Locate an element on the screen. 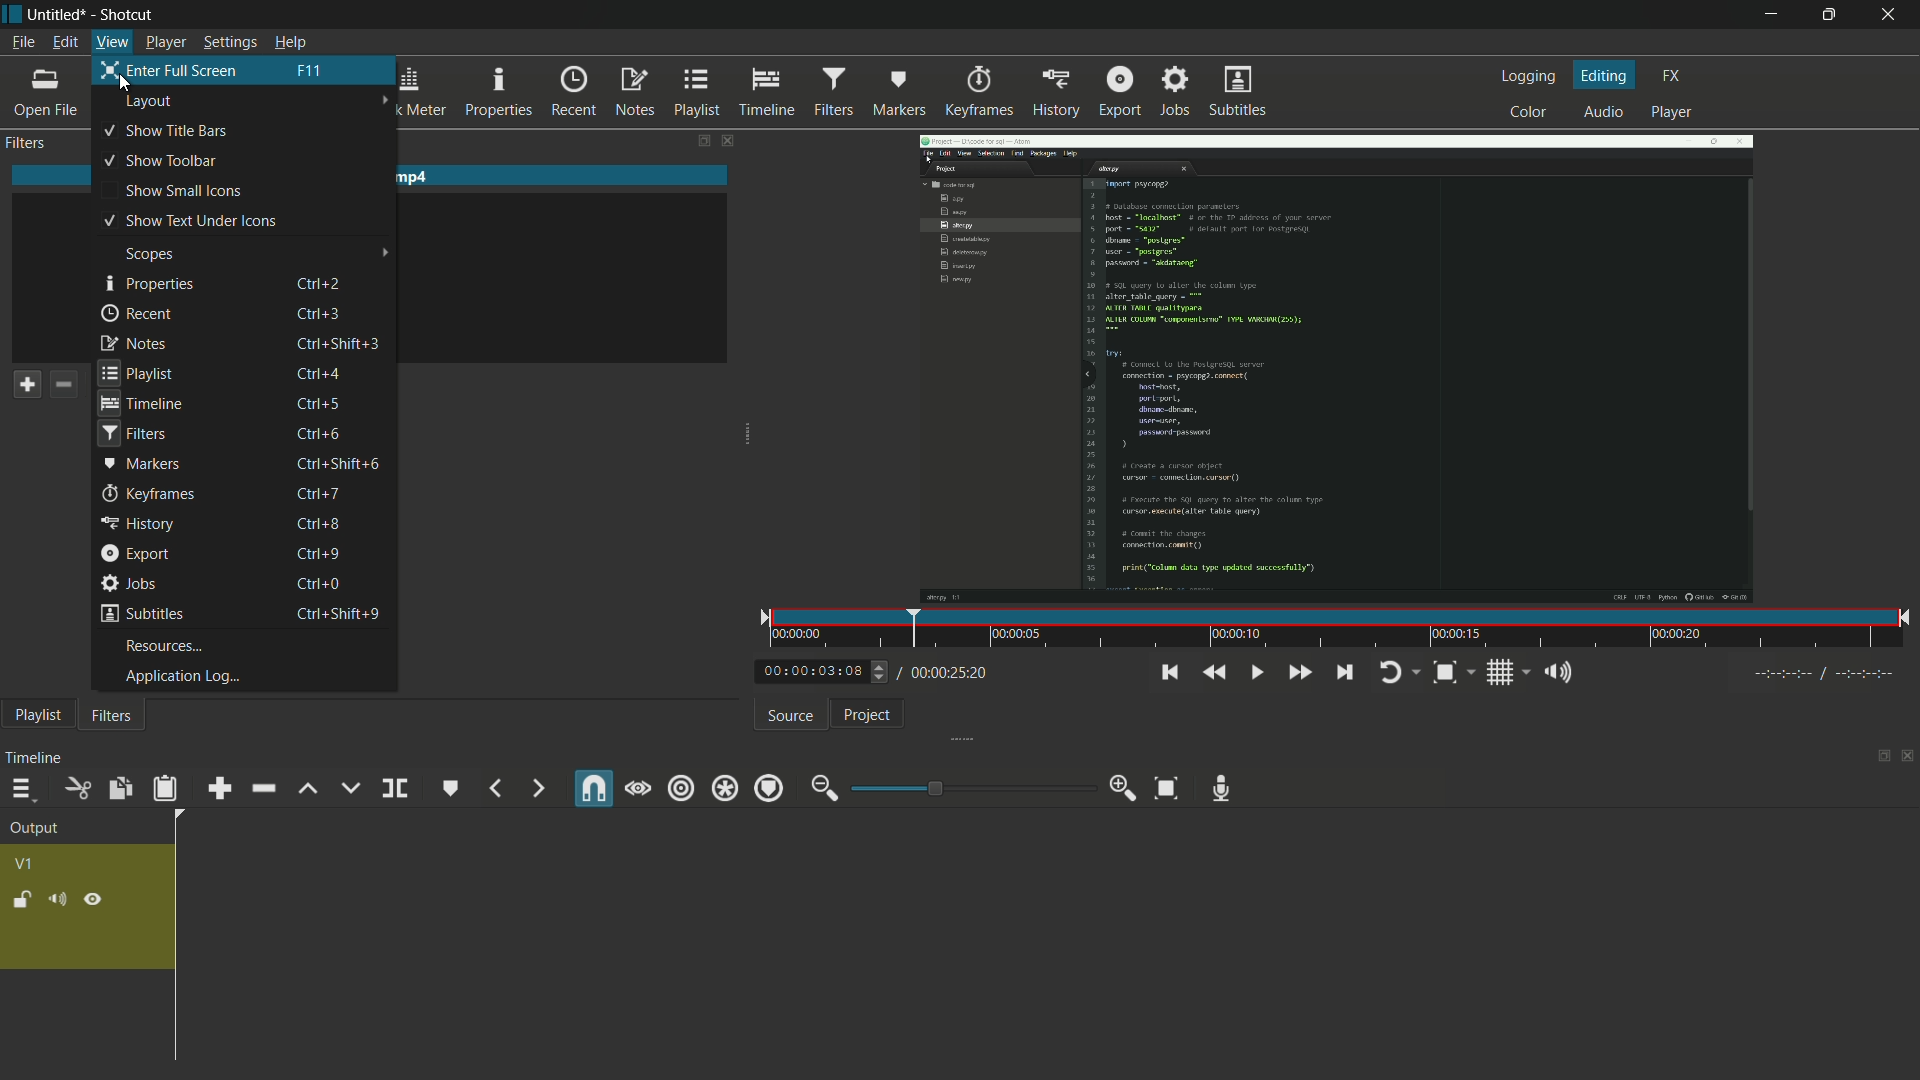 This screenshot has height=1080, width=1920. playlist is located at coordinates (695, 91).